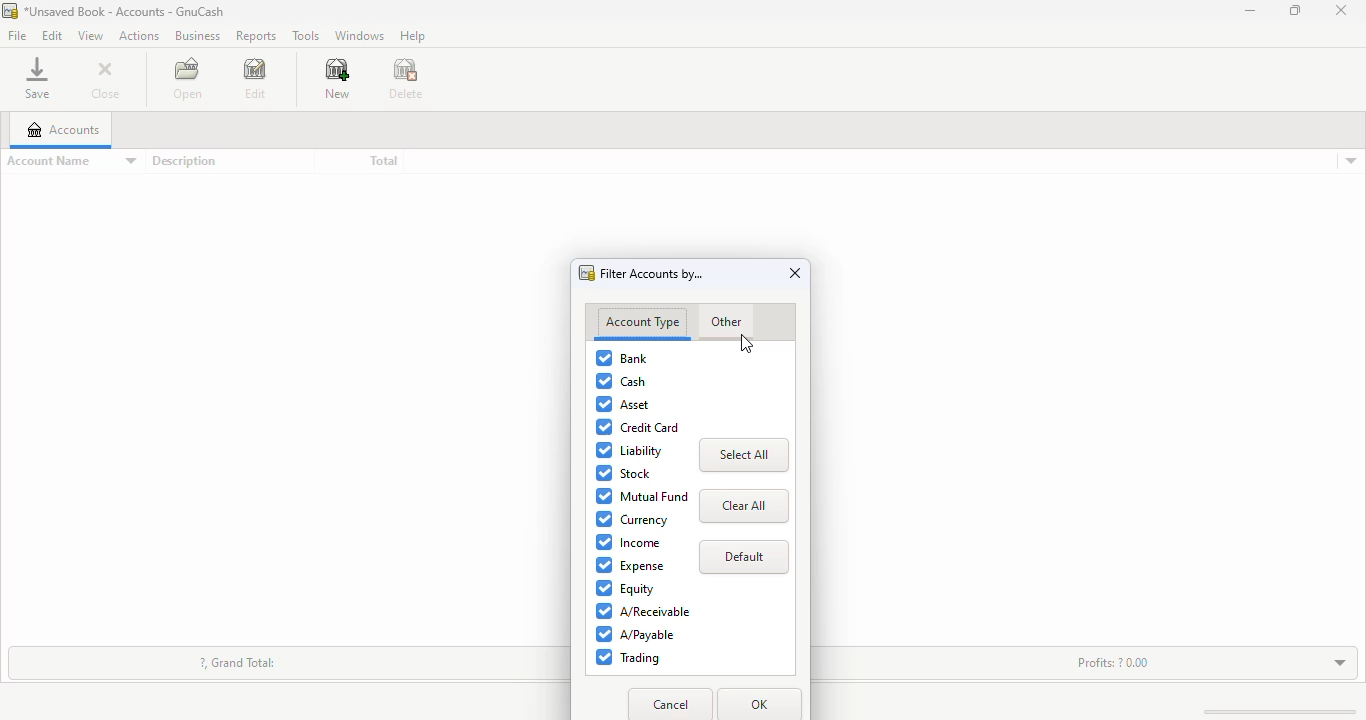 Image resolution: width=1366 pixels, height=720 pixels. I want to click on mutual fund, so click(643, 496).